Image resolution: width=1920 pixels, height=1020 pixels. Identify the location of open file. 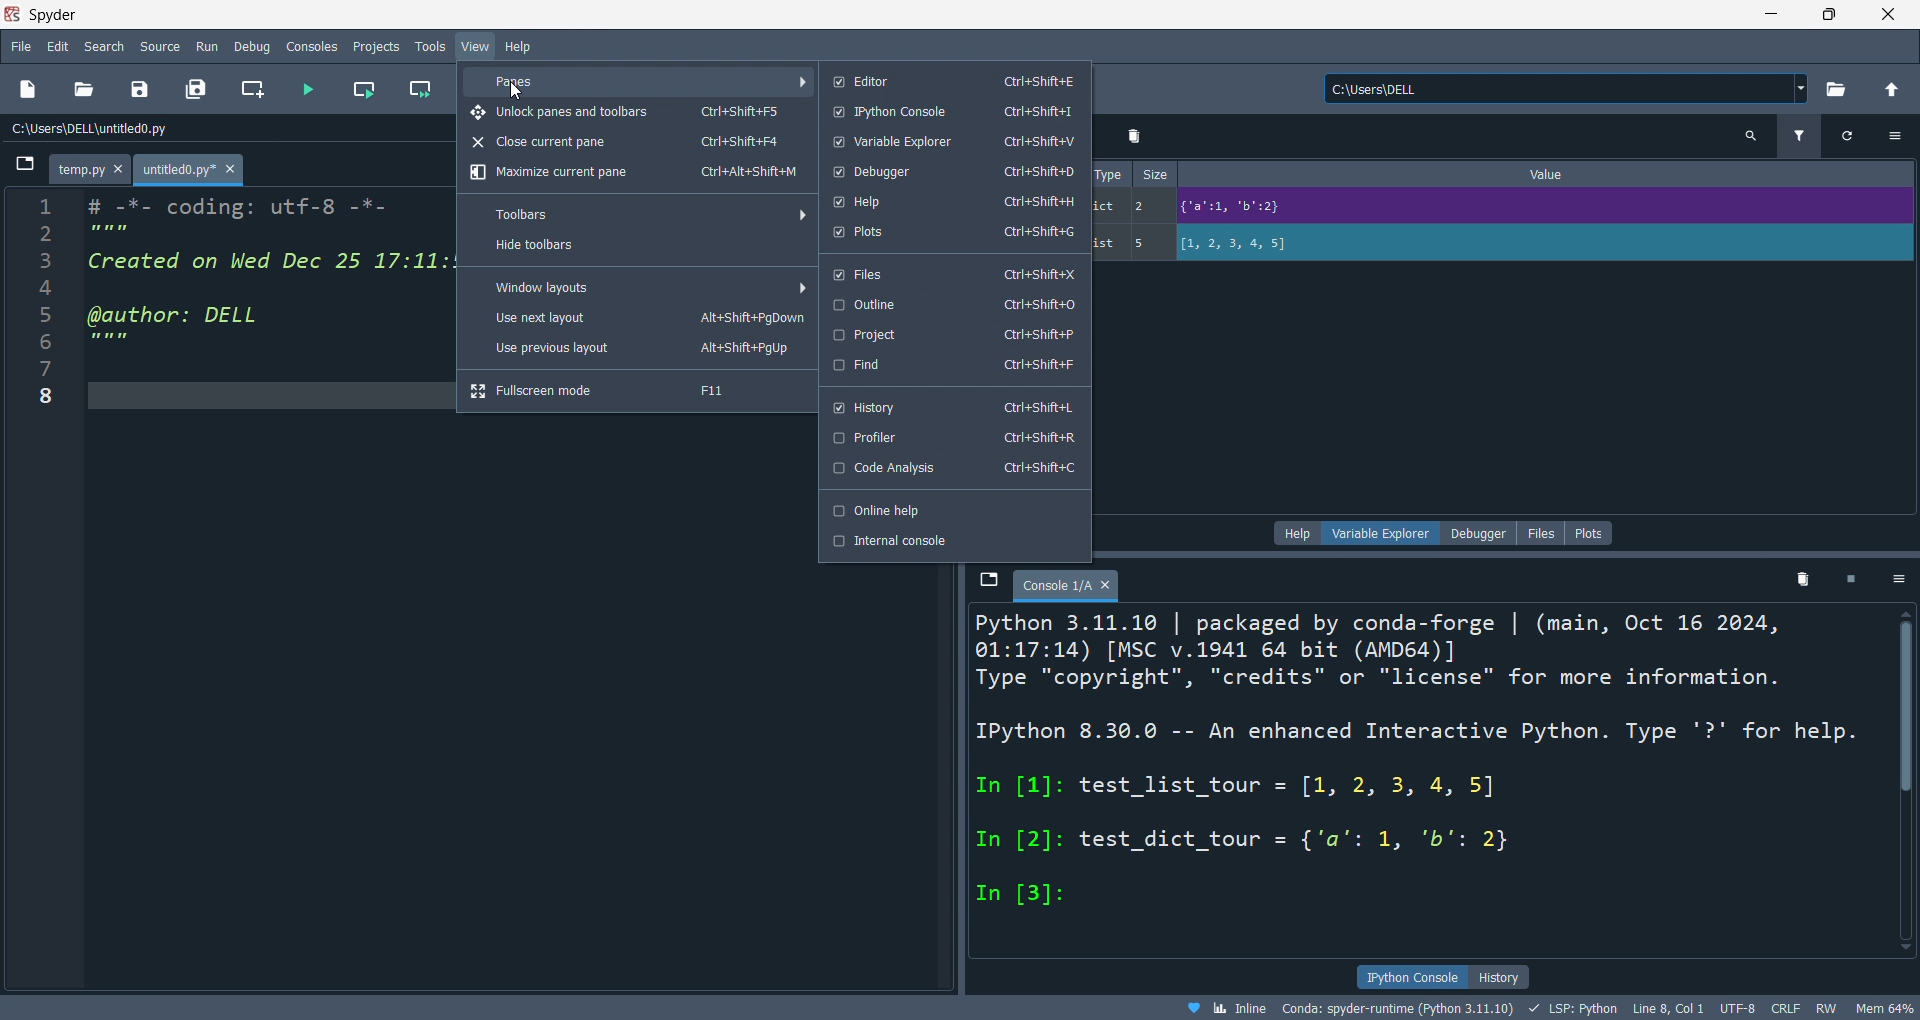
(83, 90).